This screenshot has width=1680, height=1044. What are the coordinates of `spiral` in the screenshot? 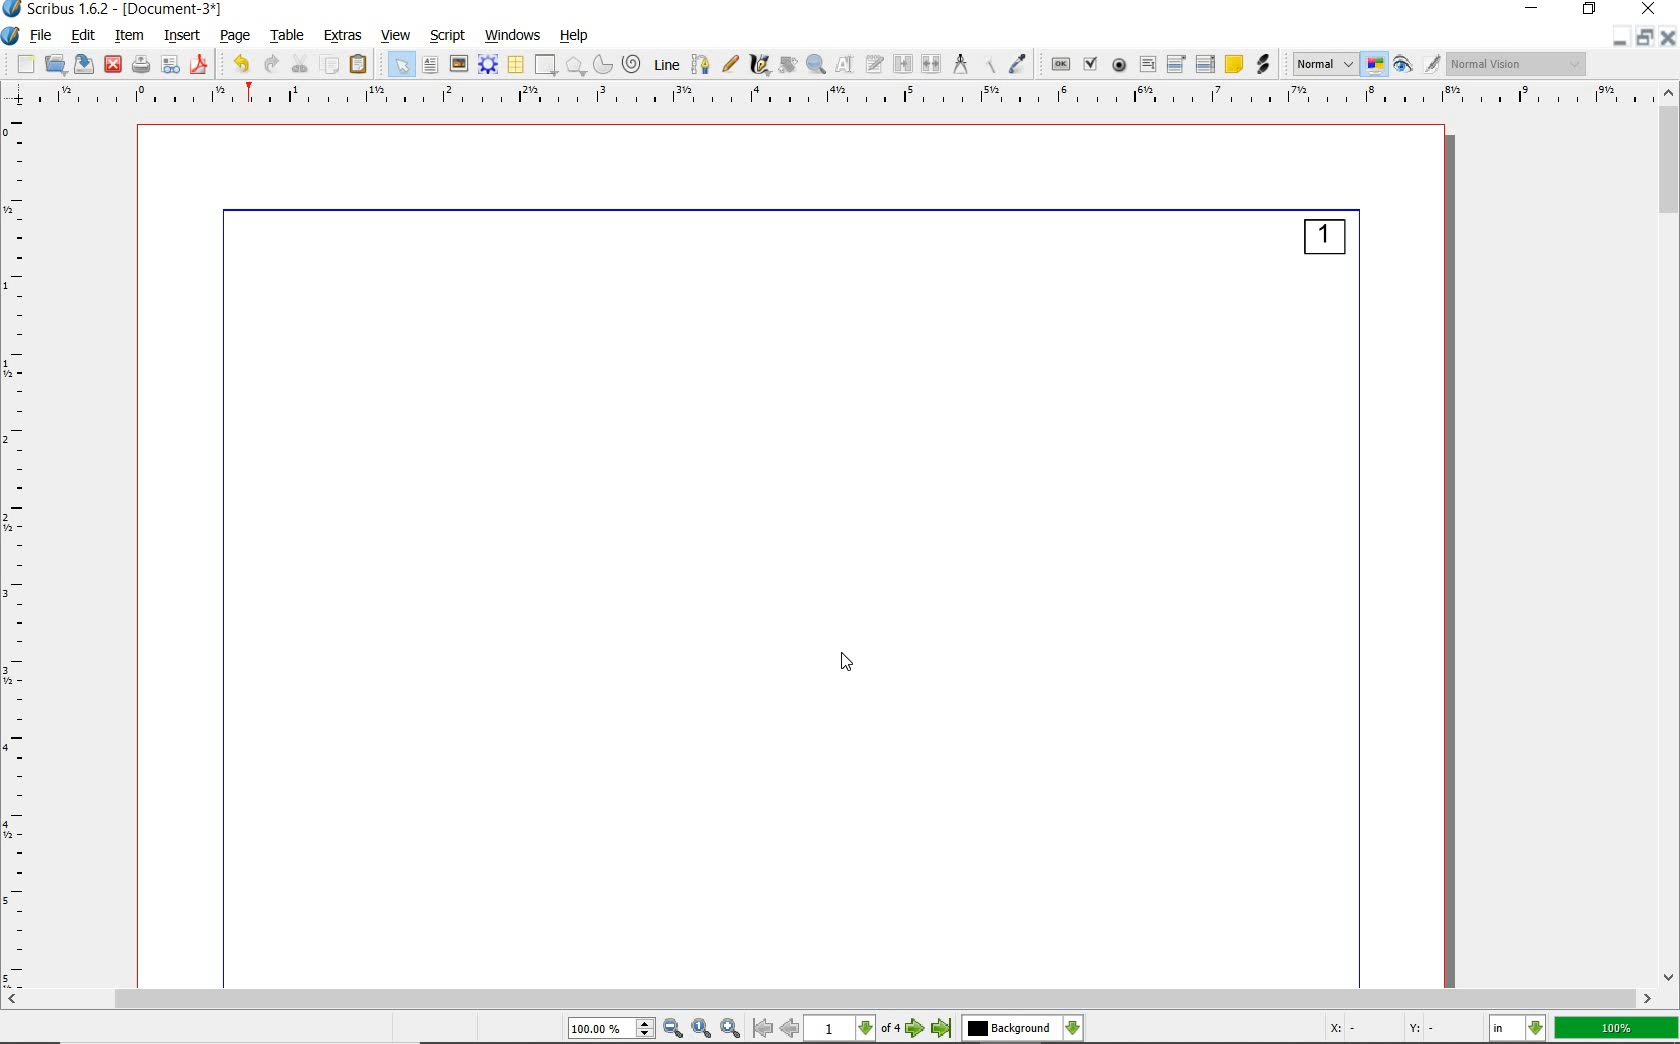 It's located at (631, 61).